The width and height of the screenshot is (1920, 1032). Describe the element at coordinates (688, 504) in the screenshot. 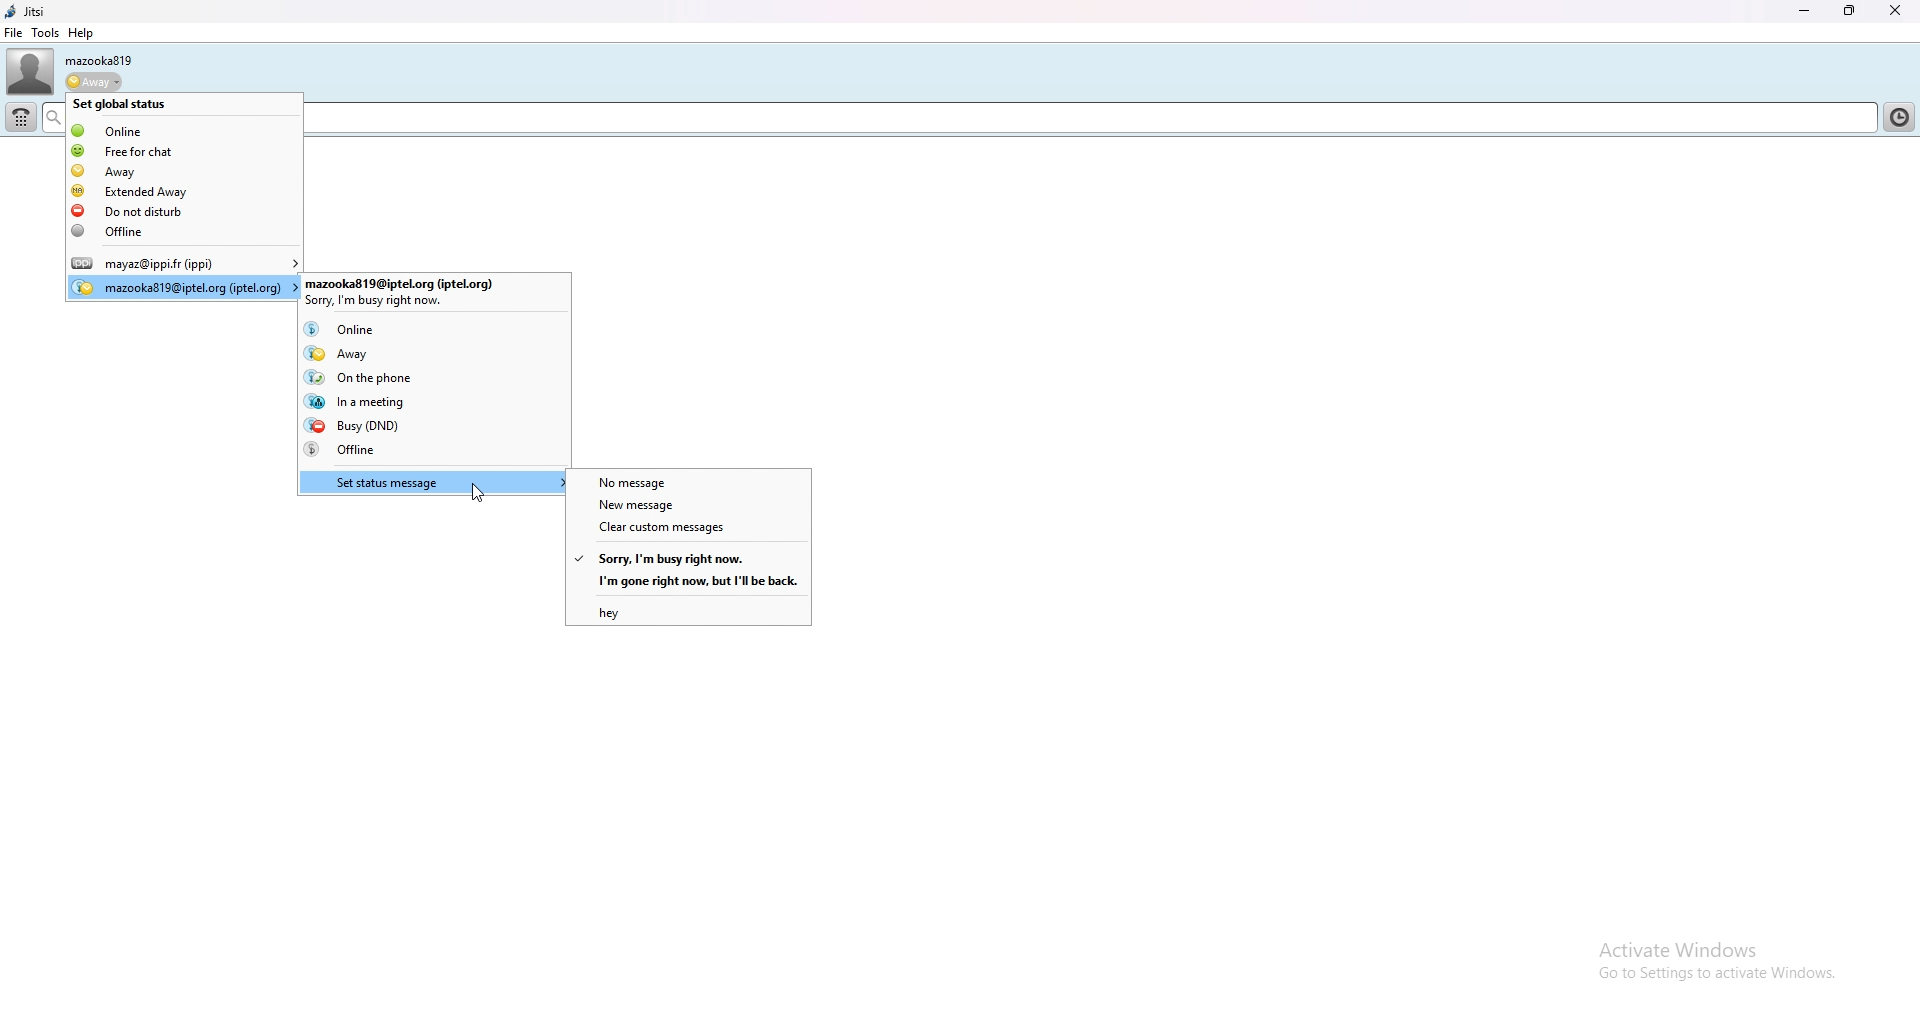

I see `new message` at that location.